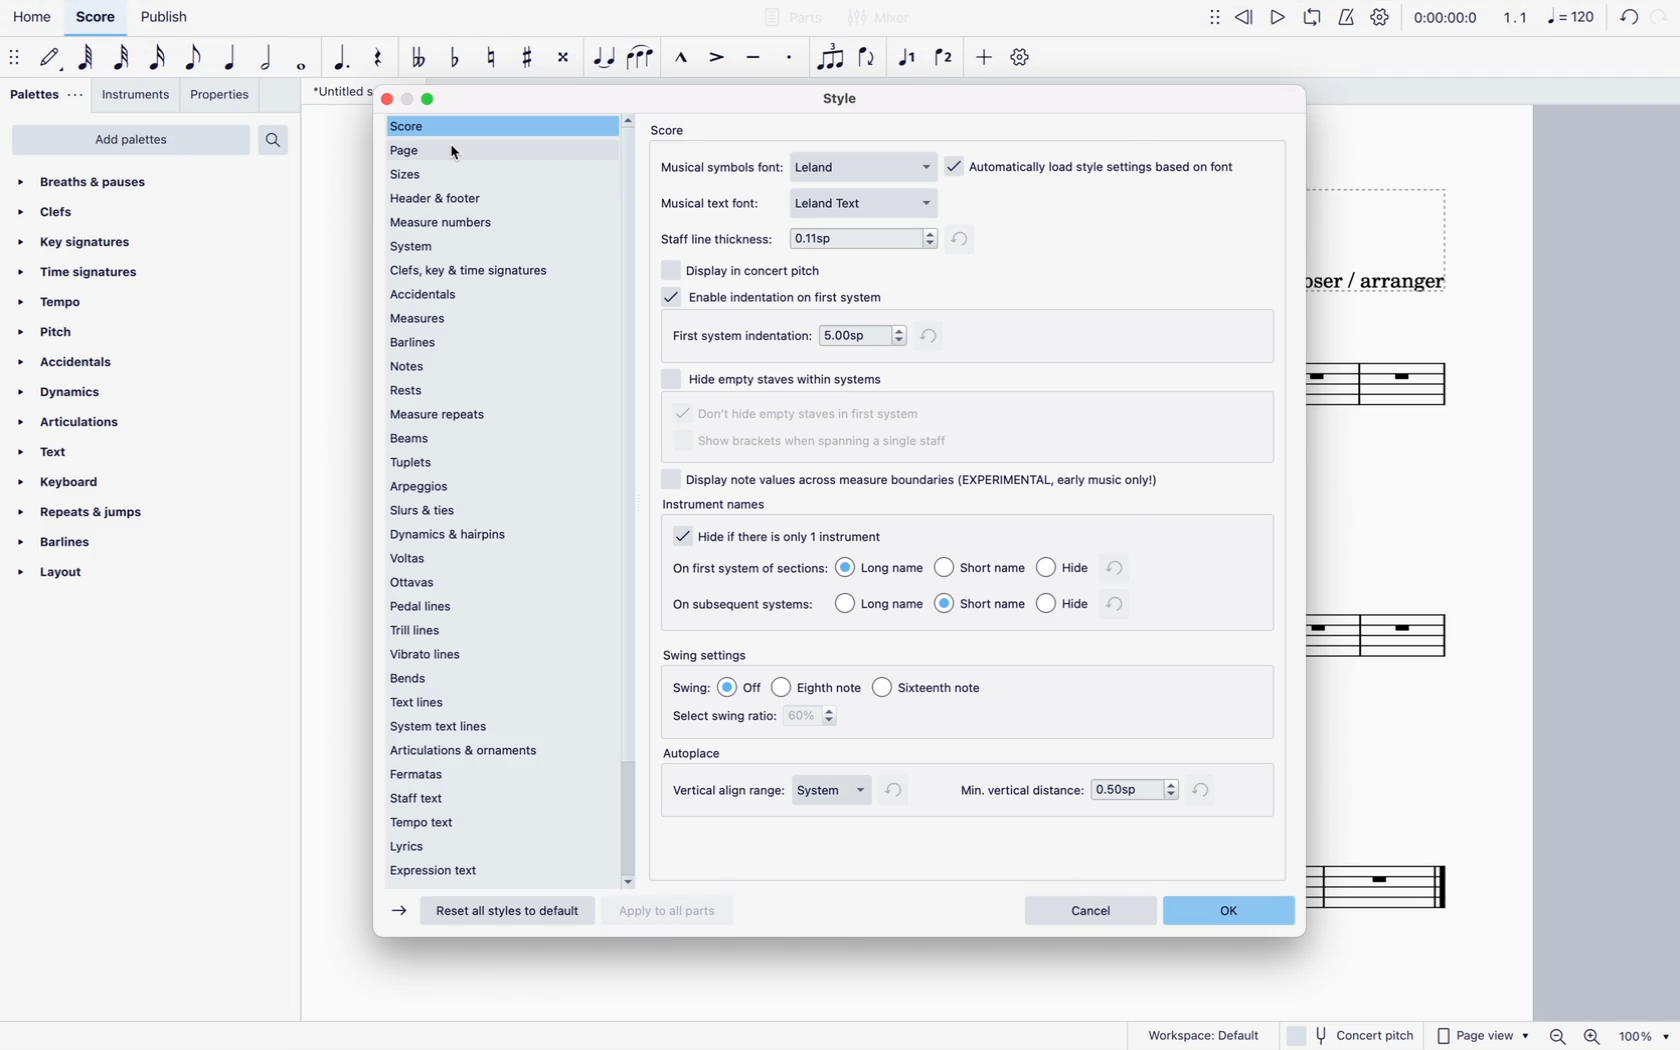  I want to click on barlines, so click(493, 340).